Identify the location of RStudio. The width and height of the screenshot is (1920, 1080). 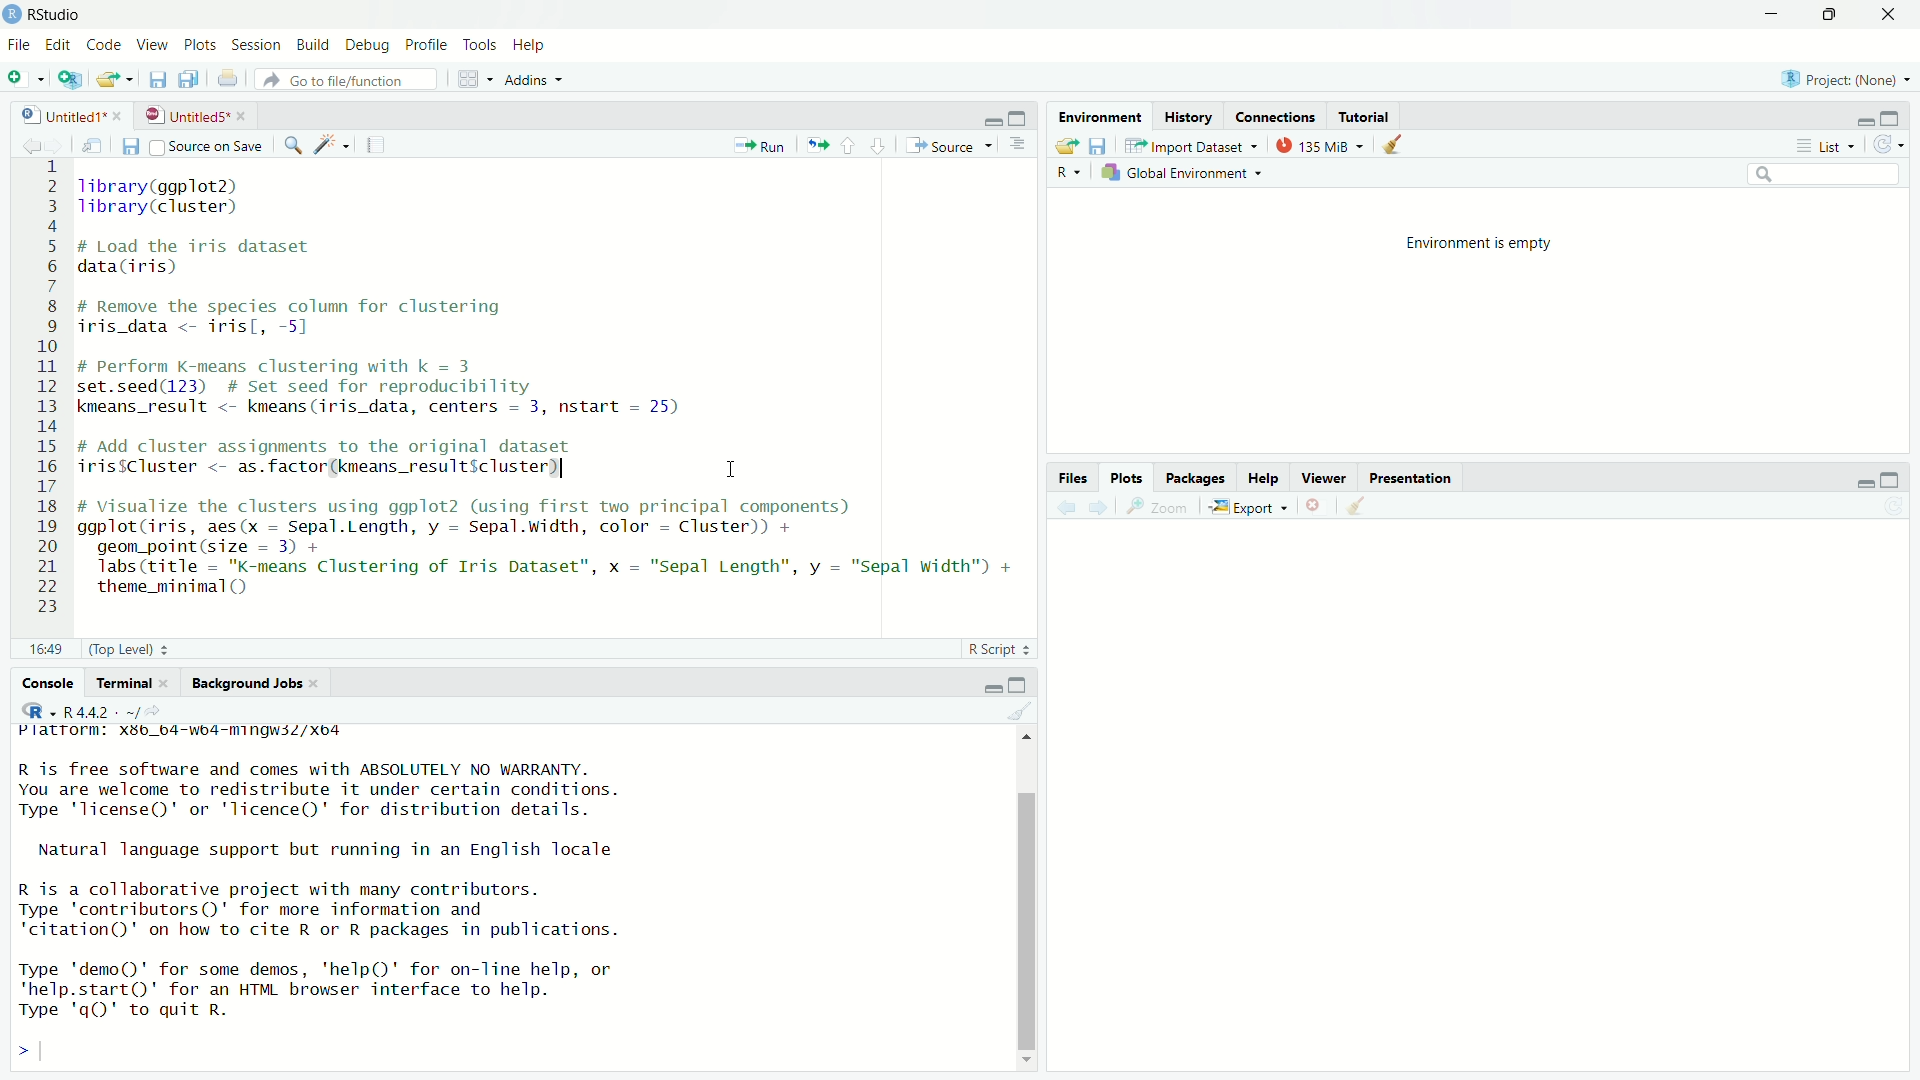
(56, 12).